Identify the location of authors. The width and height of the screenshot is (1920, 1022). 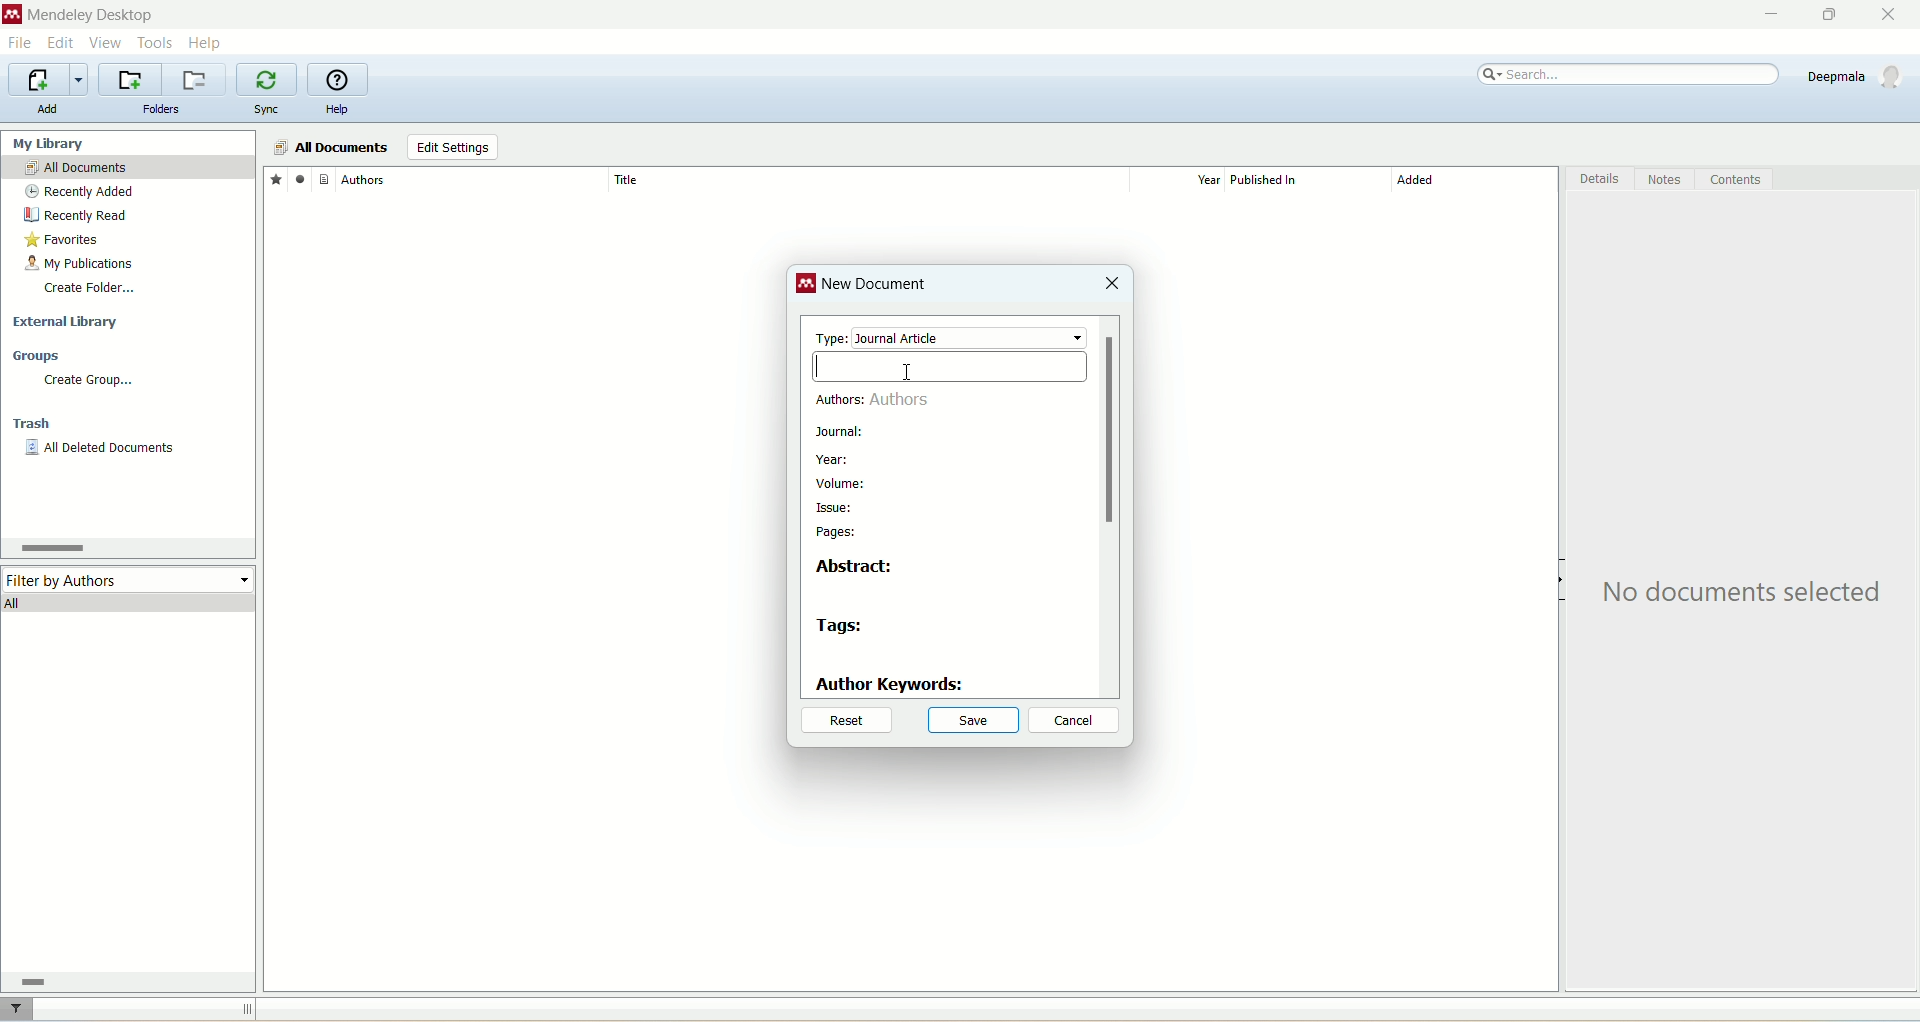
(880, 402).